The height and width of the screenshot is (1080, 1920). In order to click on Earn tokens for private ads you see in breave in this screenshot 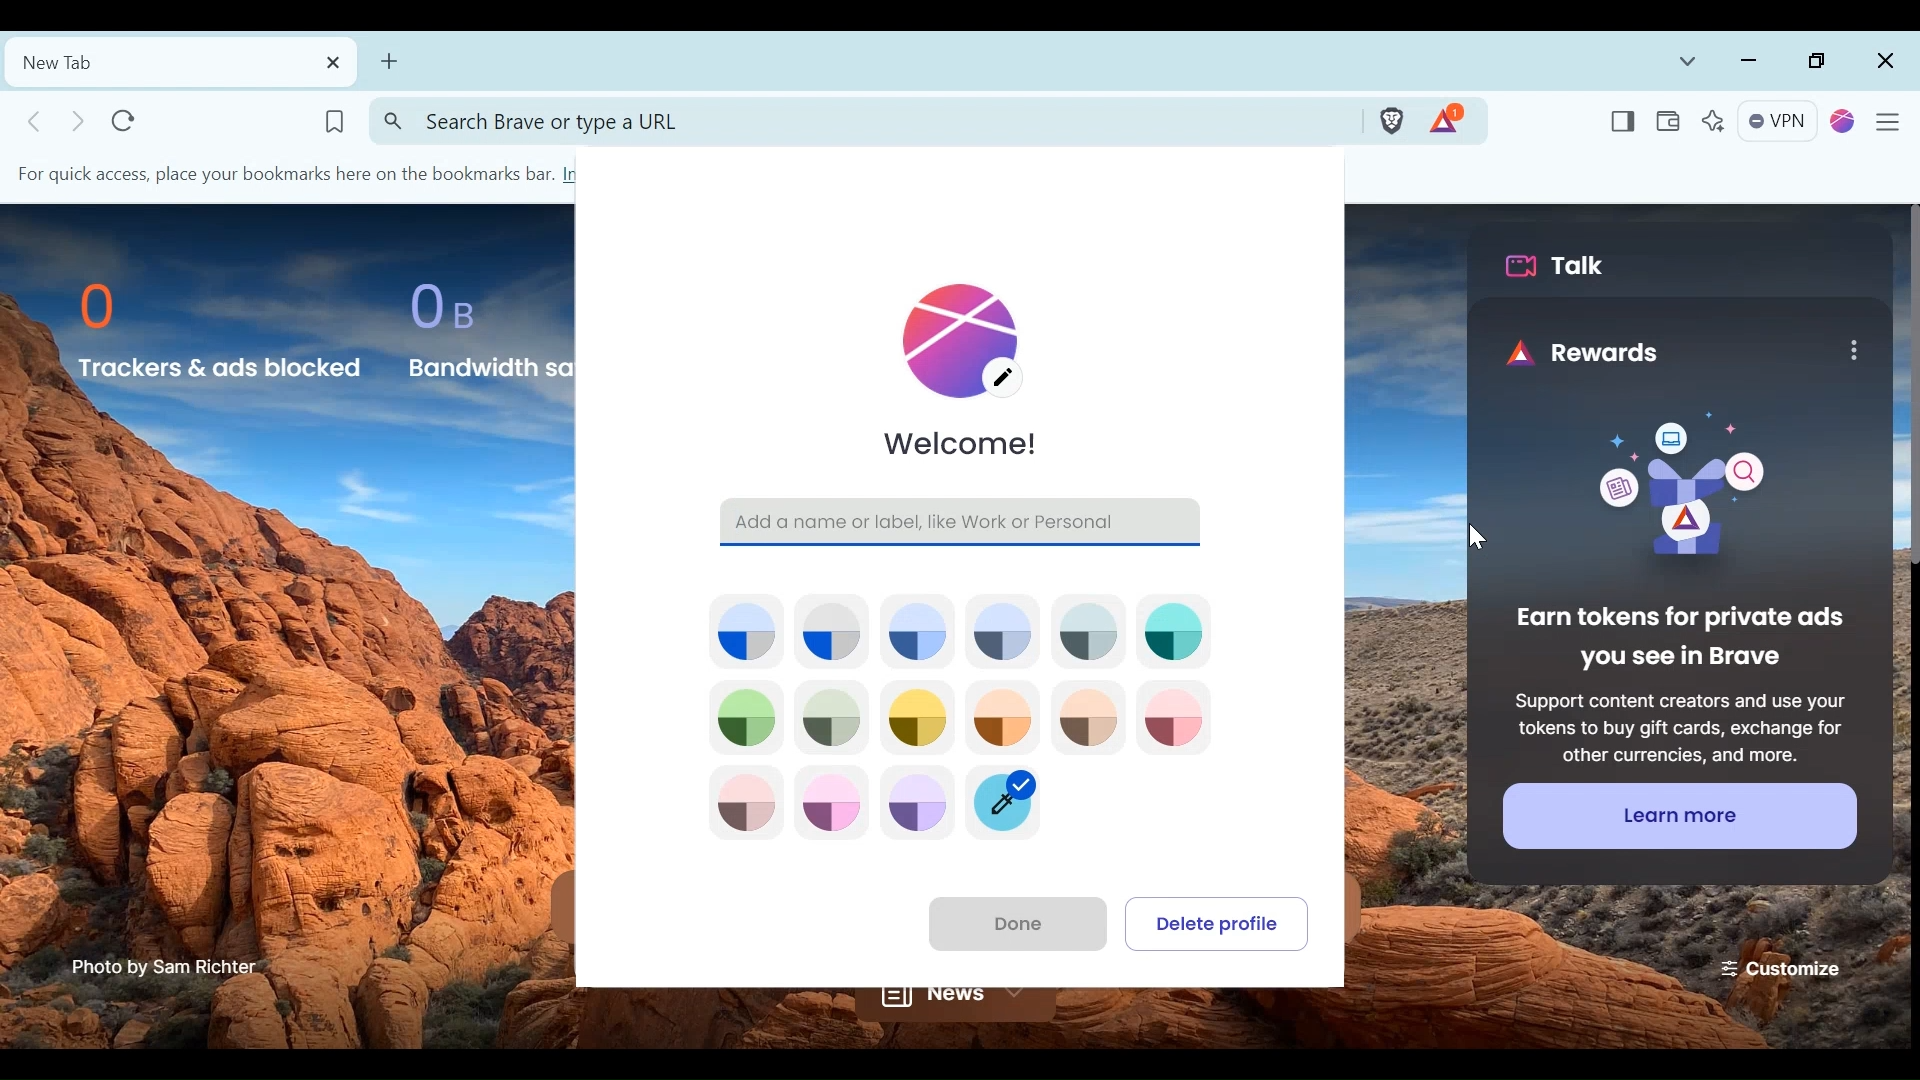, I will do `click(1677, 639)`.